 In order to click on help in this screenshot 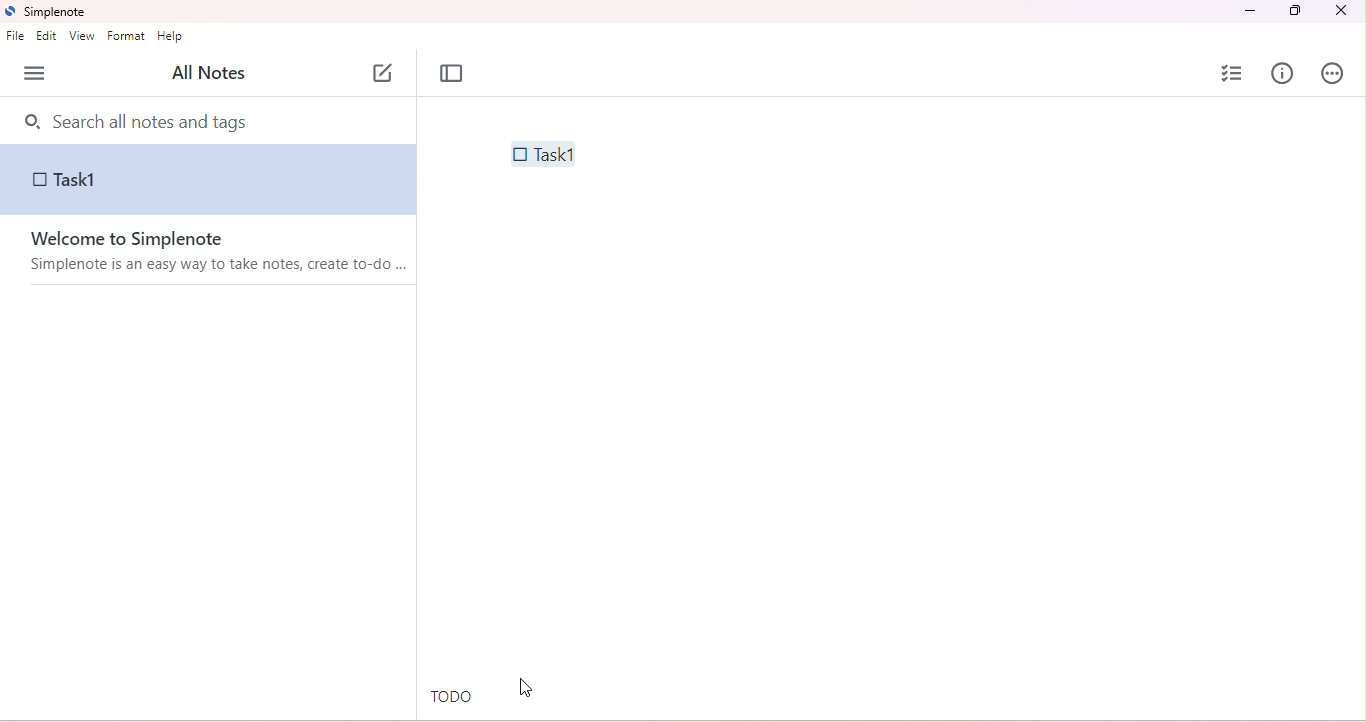, I will do `click(172, 38)`.